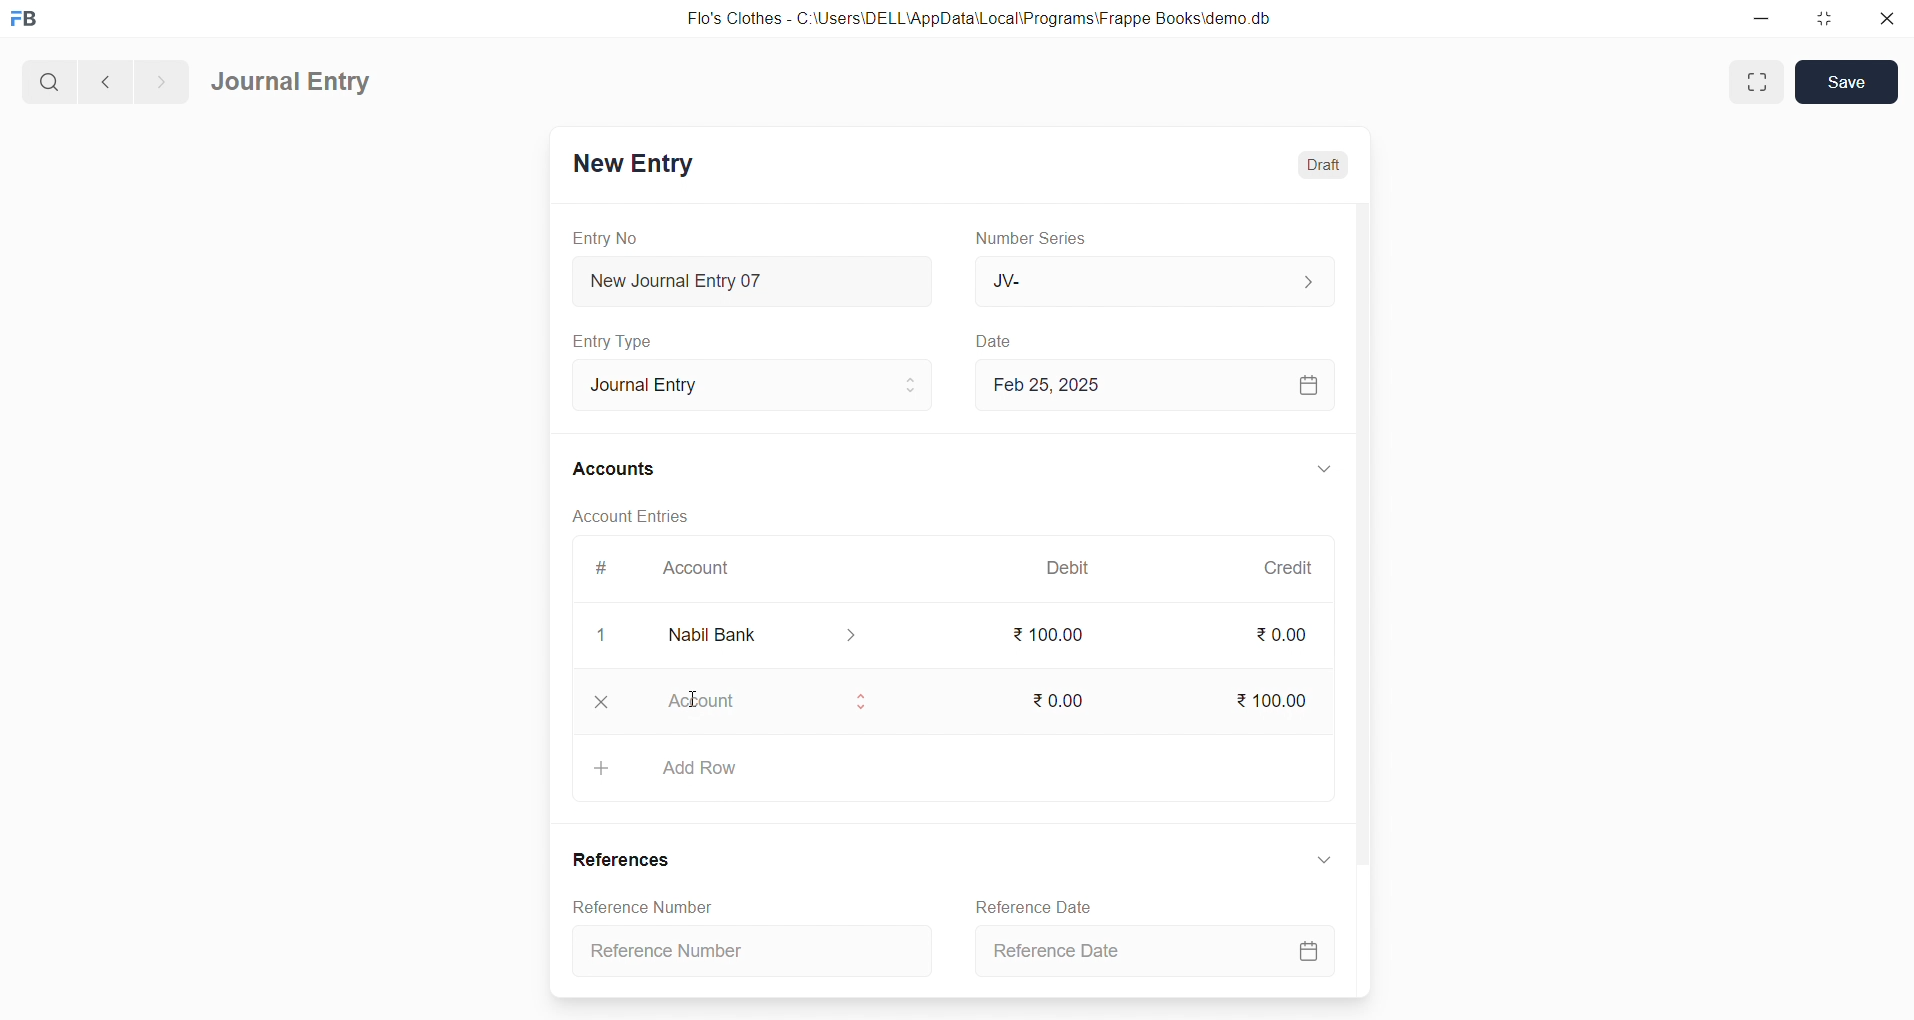  I want to click on Reference Number, so click(644, 907).